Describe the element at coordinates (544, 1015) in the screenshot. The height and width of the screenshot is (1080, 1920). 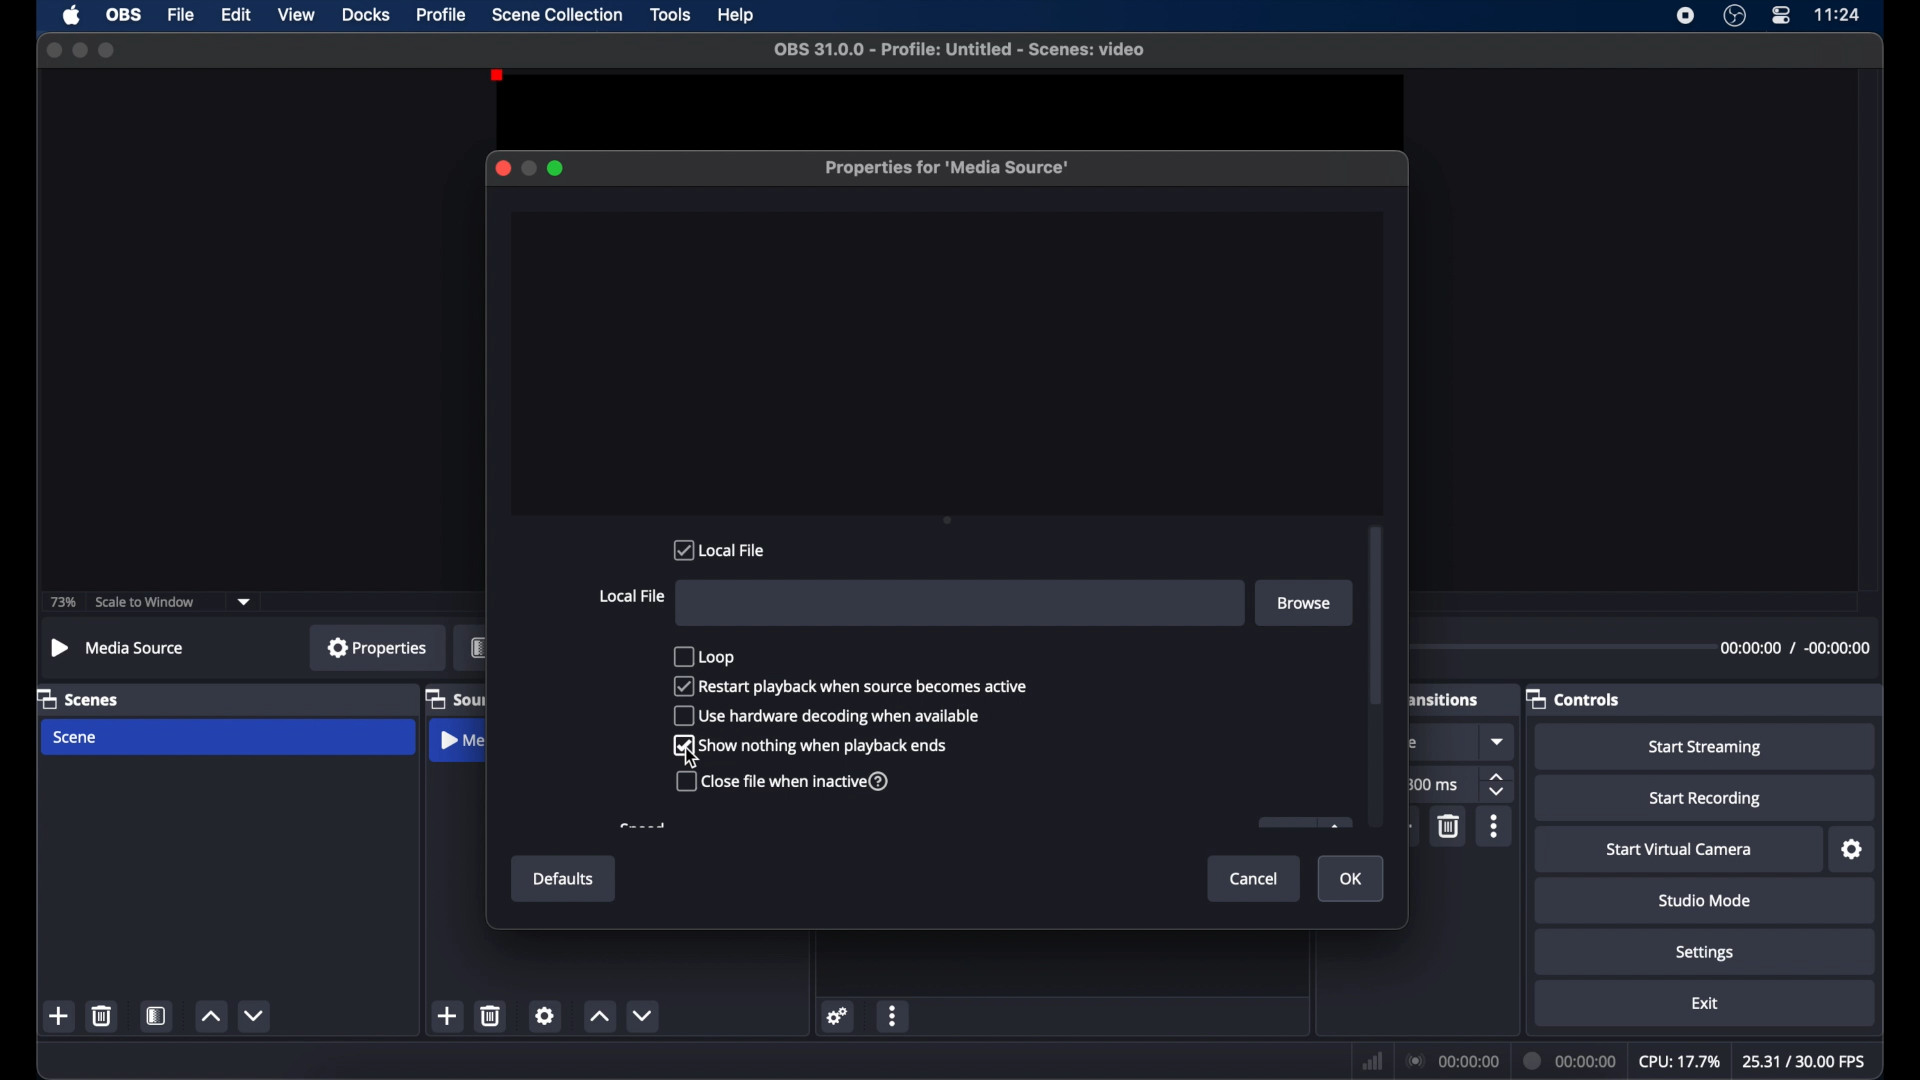
I see `settings` at that location.